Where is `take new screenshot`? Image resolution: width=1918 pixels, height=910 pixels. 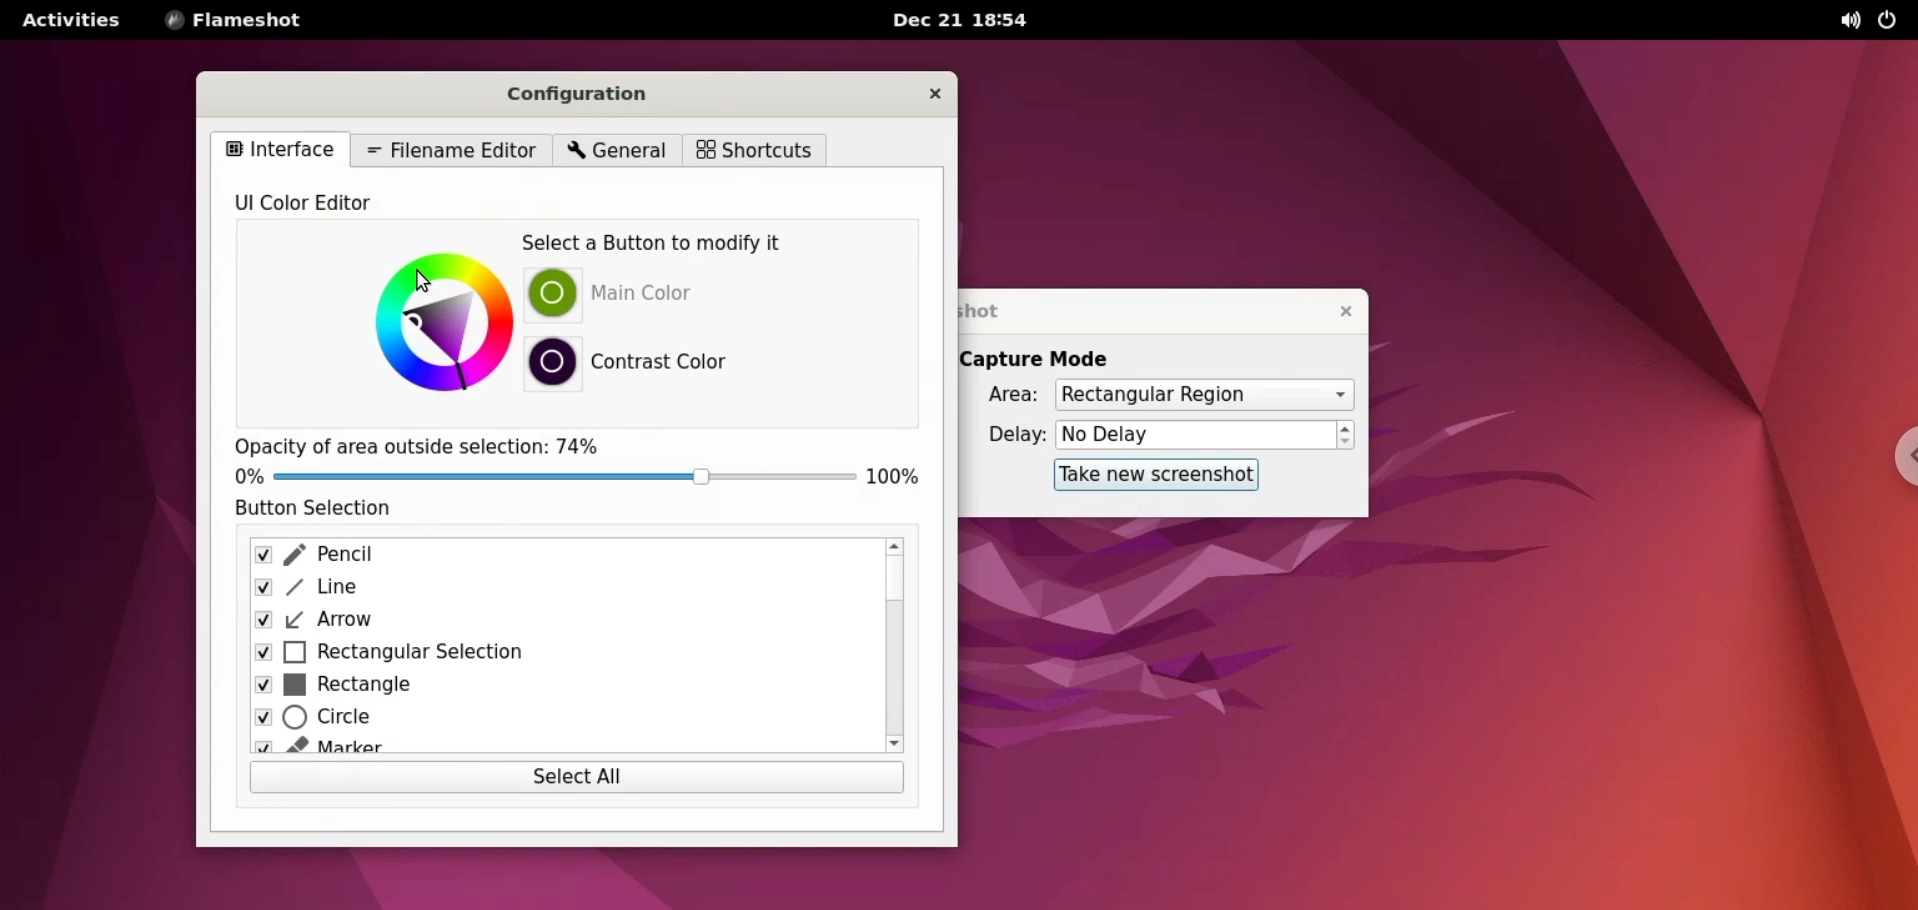 take new screenshot is located at coordinates (1153, 475).